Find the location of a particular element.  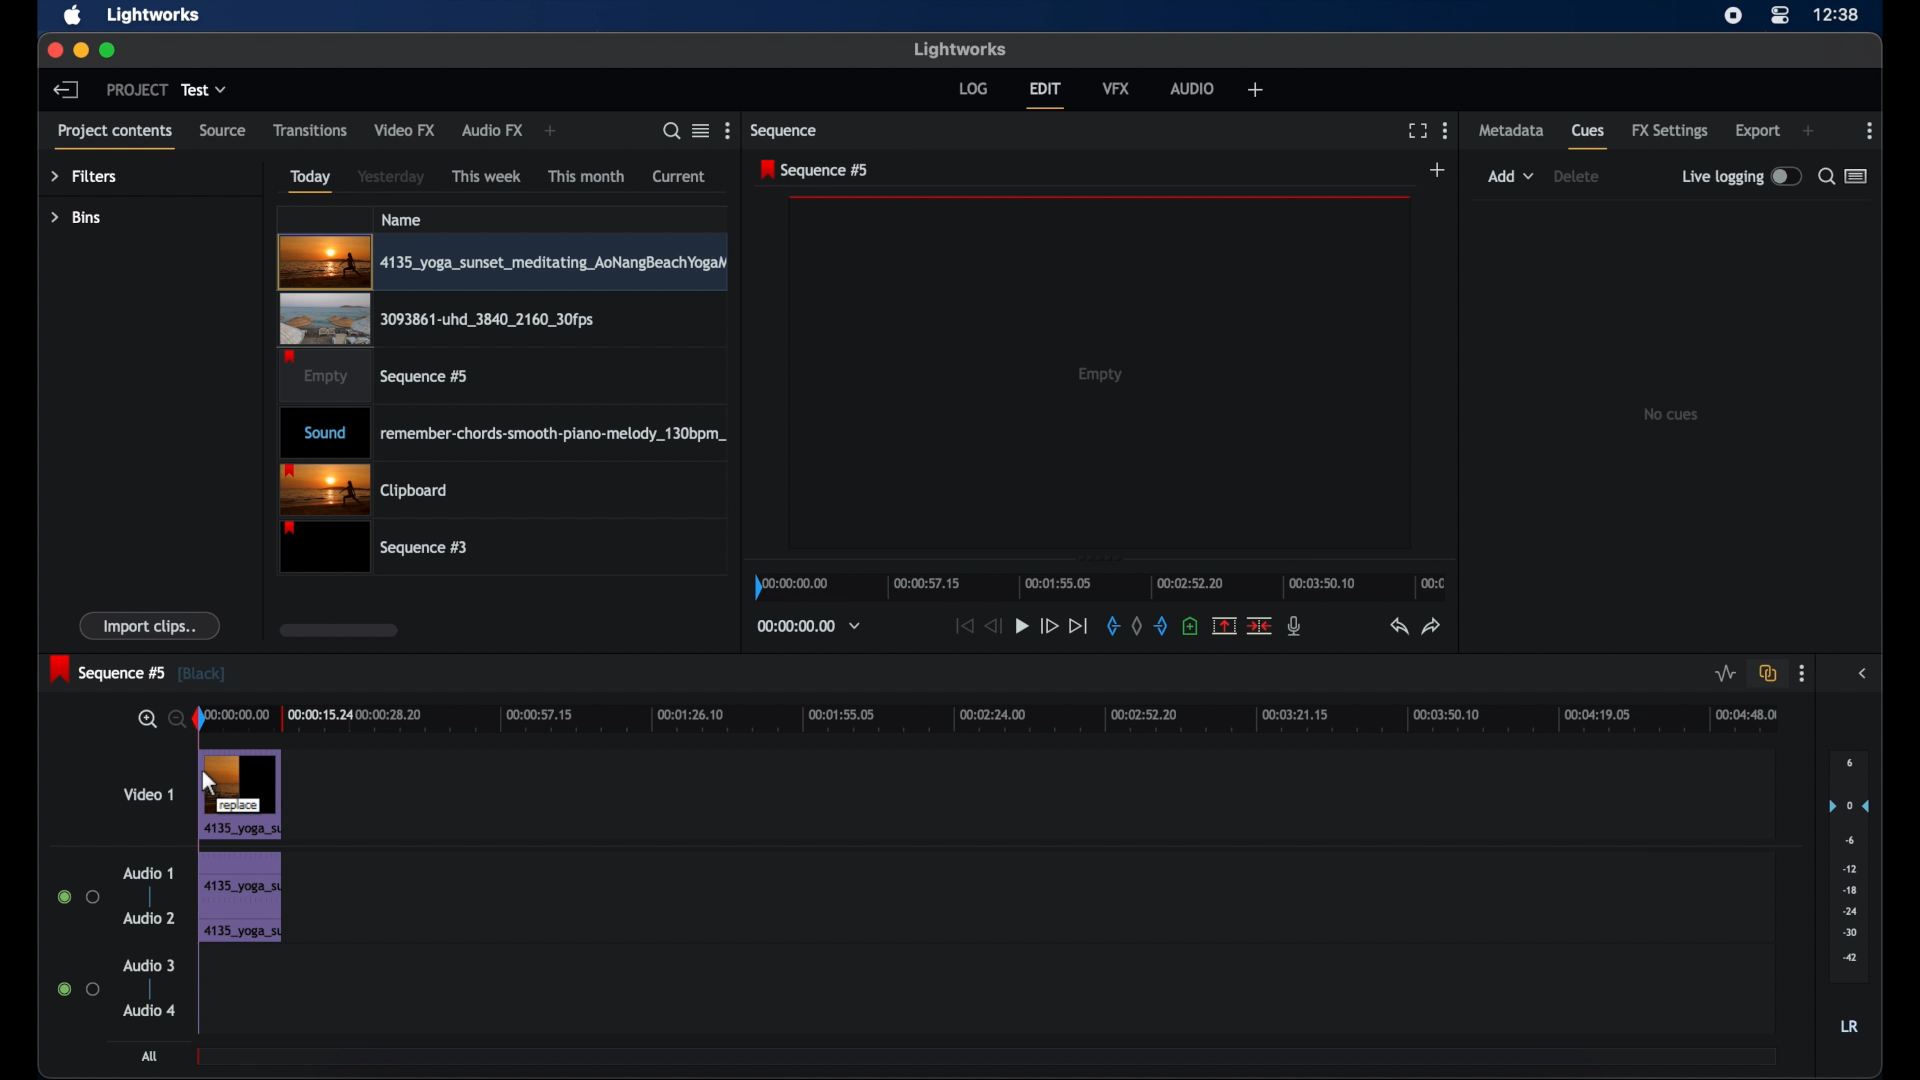

metadata is located at coordinates (1512, 131).